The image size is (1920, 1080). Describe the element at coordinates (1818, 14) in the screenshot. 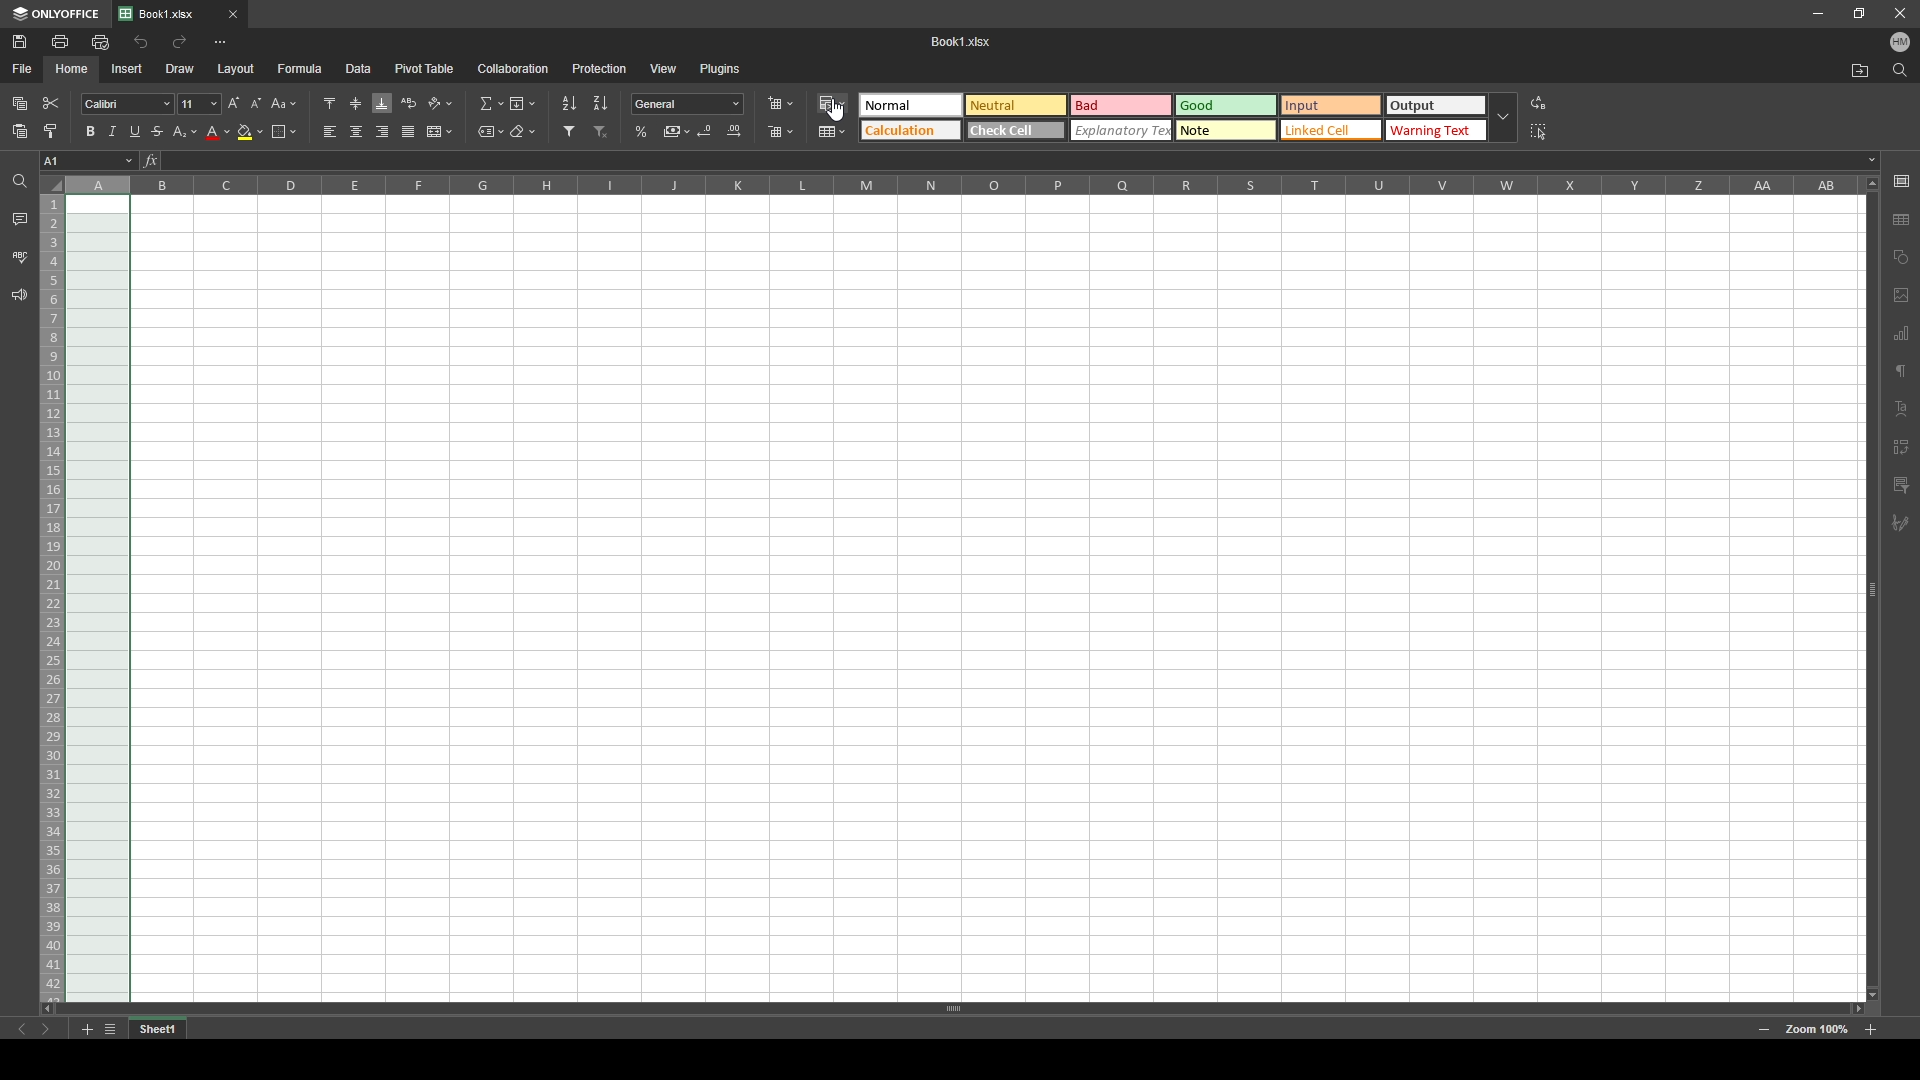

I see `minimize` at that location.